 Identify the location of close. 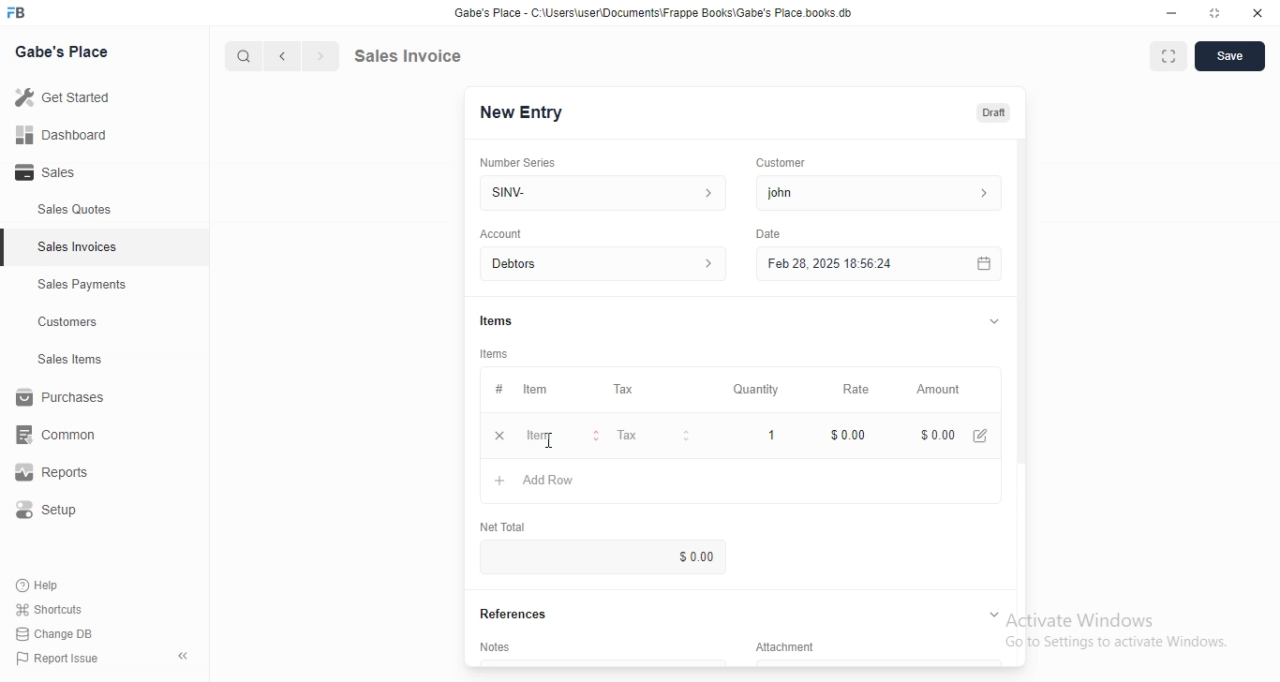
(1257, 14).